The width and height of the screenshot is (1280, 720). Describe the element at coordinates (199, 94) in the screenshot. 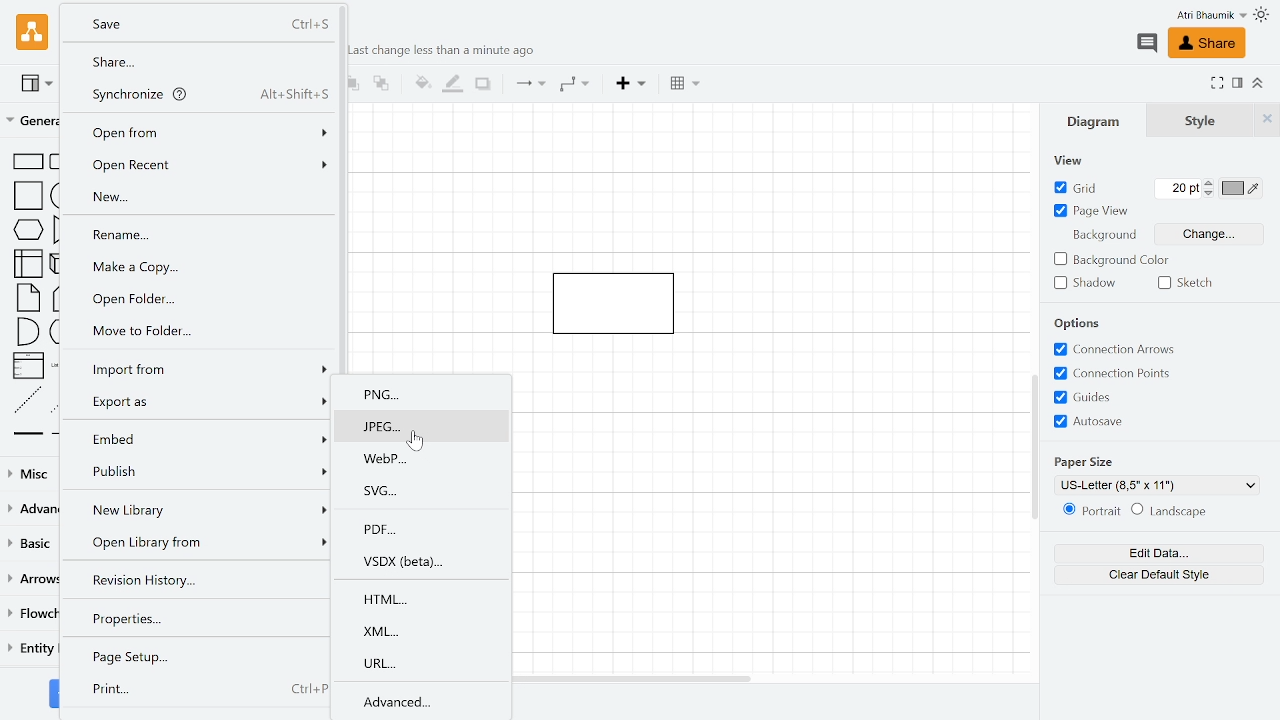

I see `Synchronize` at that location.